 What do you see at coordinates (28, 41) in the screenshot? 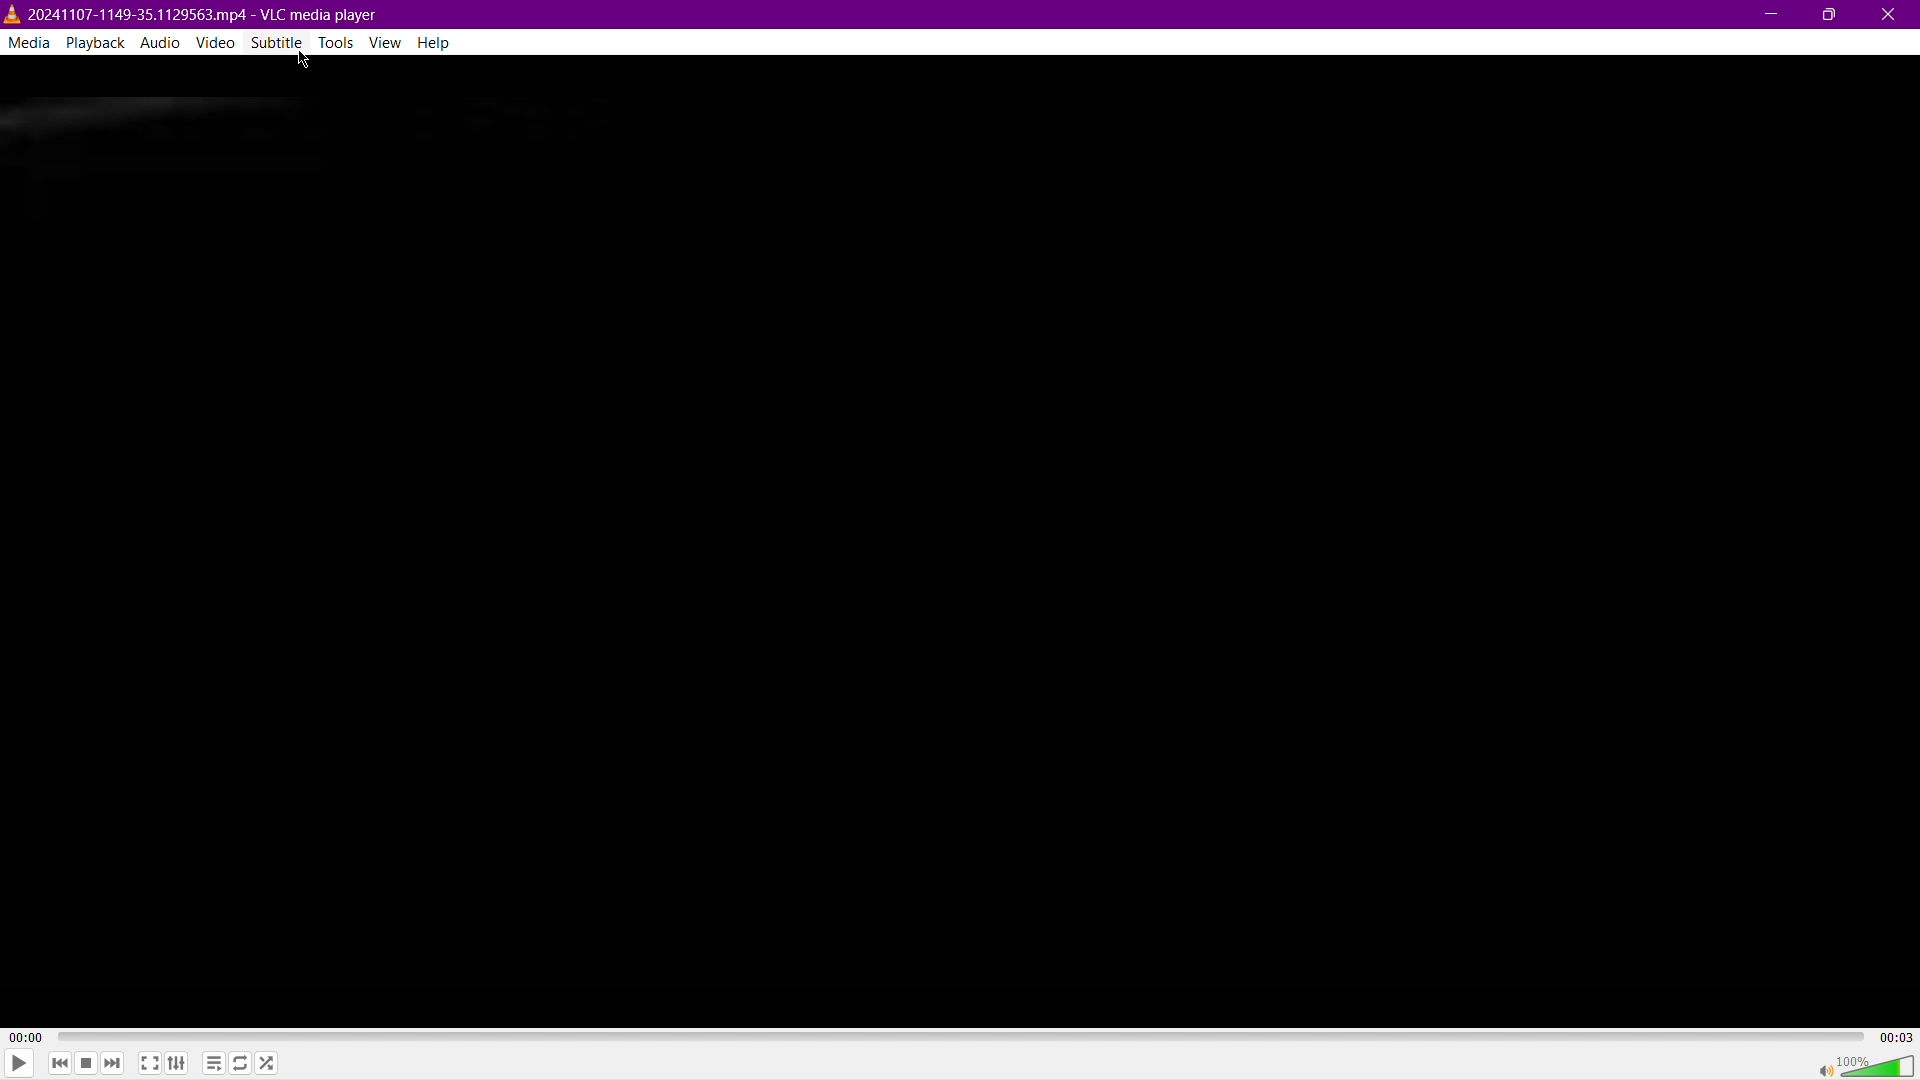
I see `Media` at bounding box center [28, 41].